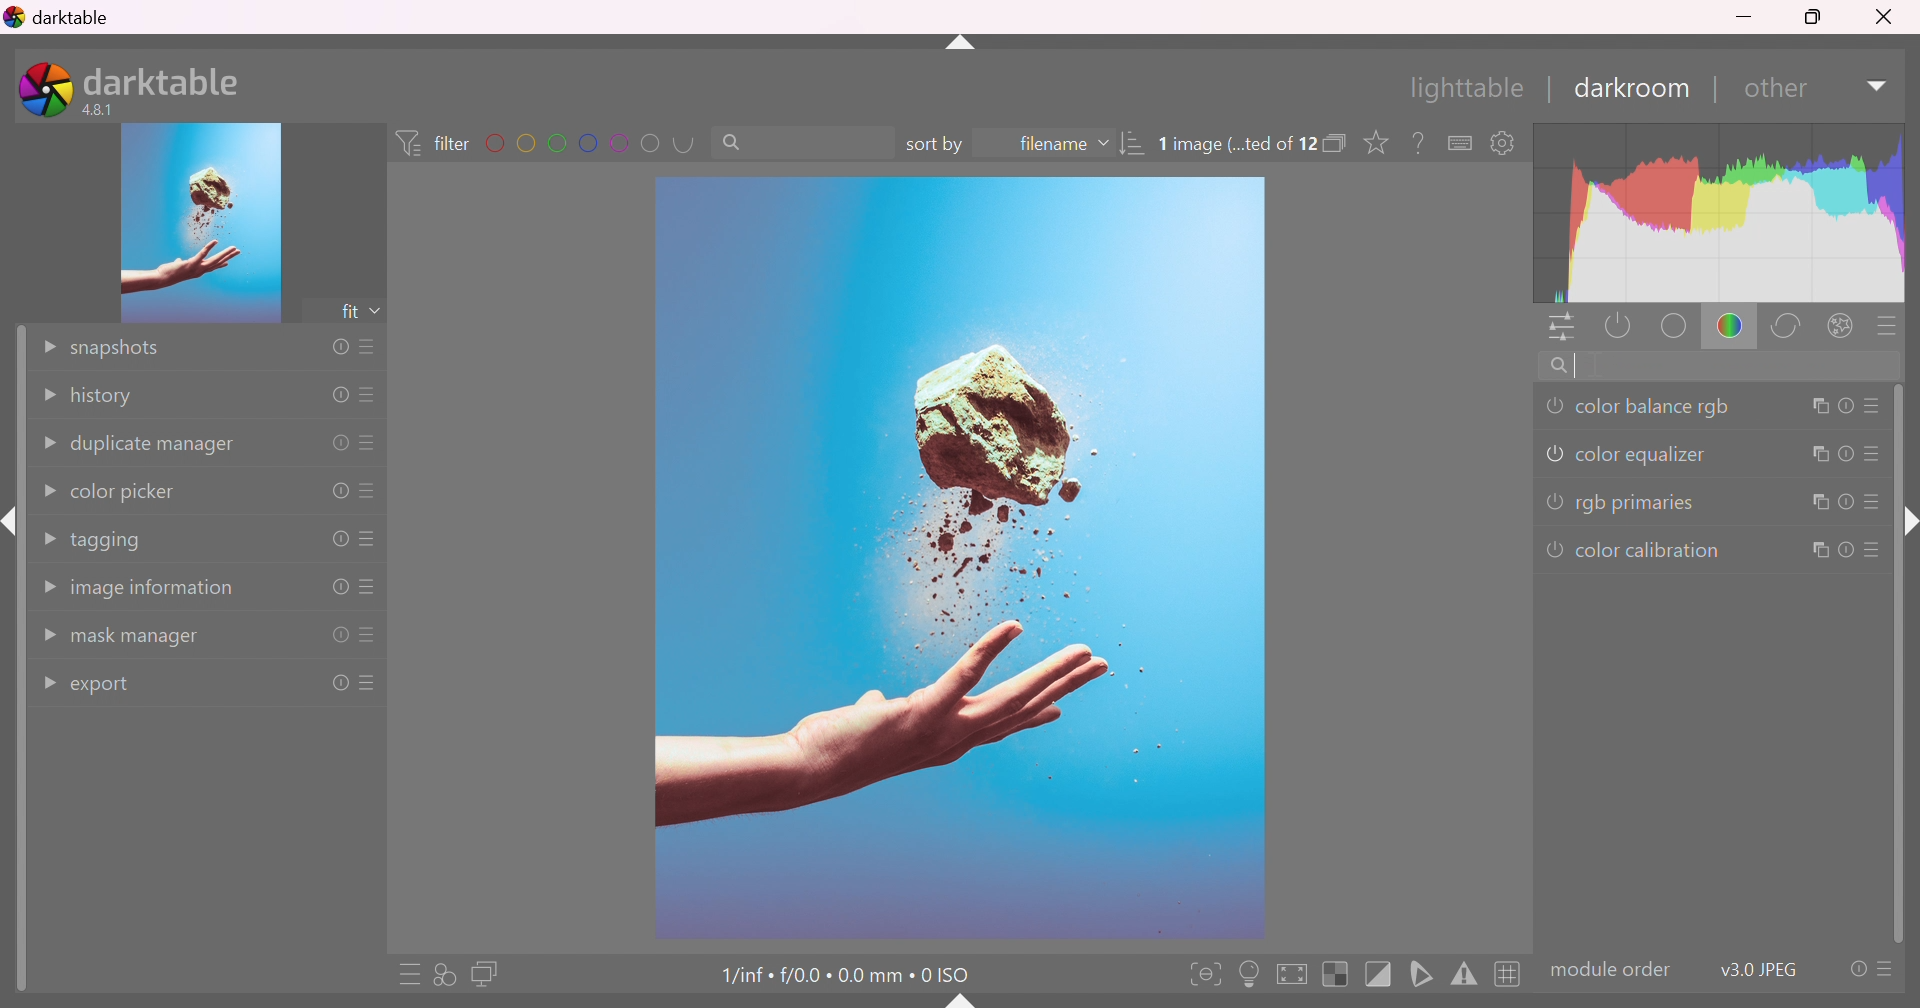  Describe the element at coordinates (345, 312) in the screenshot. I see `fit` at that location.